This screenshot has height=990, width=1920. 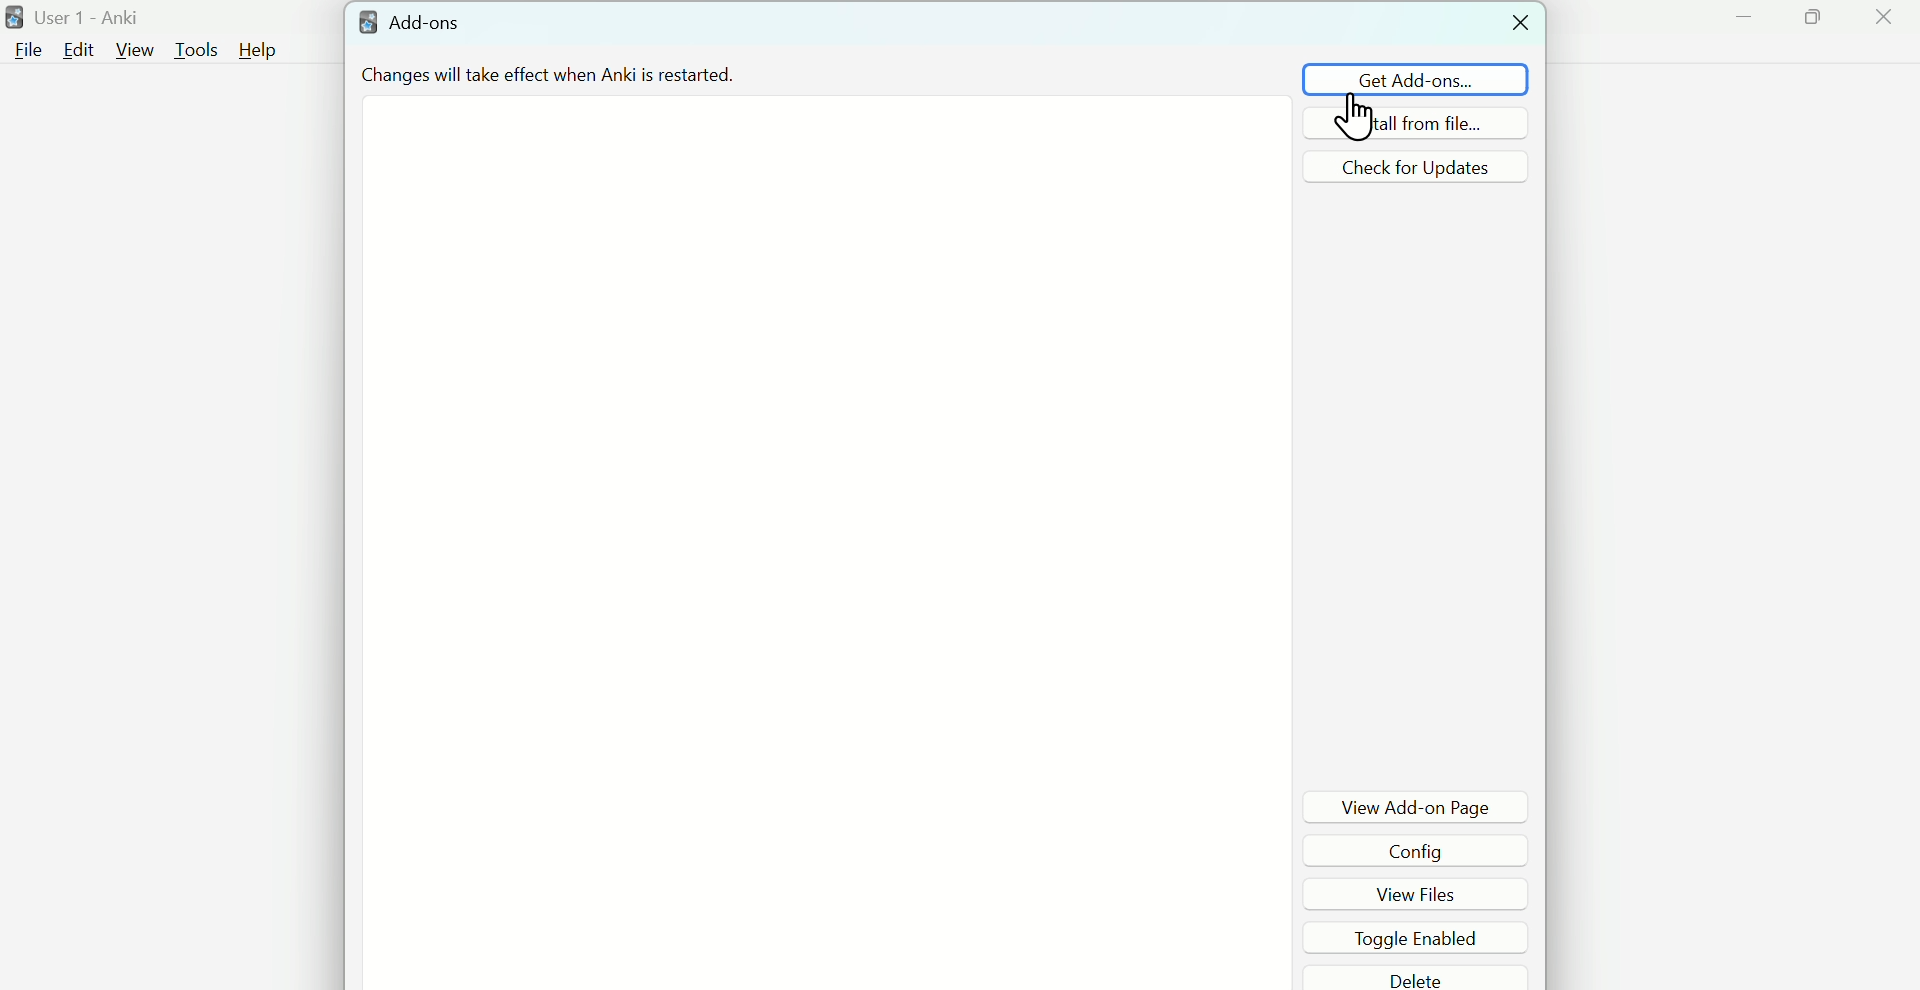 What do you see at coordinates (77, 51) in the screenshot?
I see `Edit` at bounding box center [77, 51].